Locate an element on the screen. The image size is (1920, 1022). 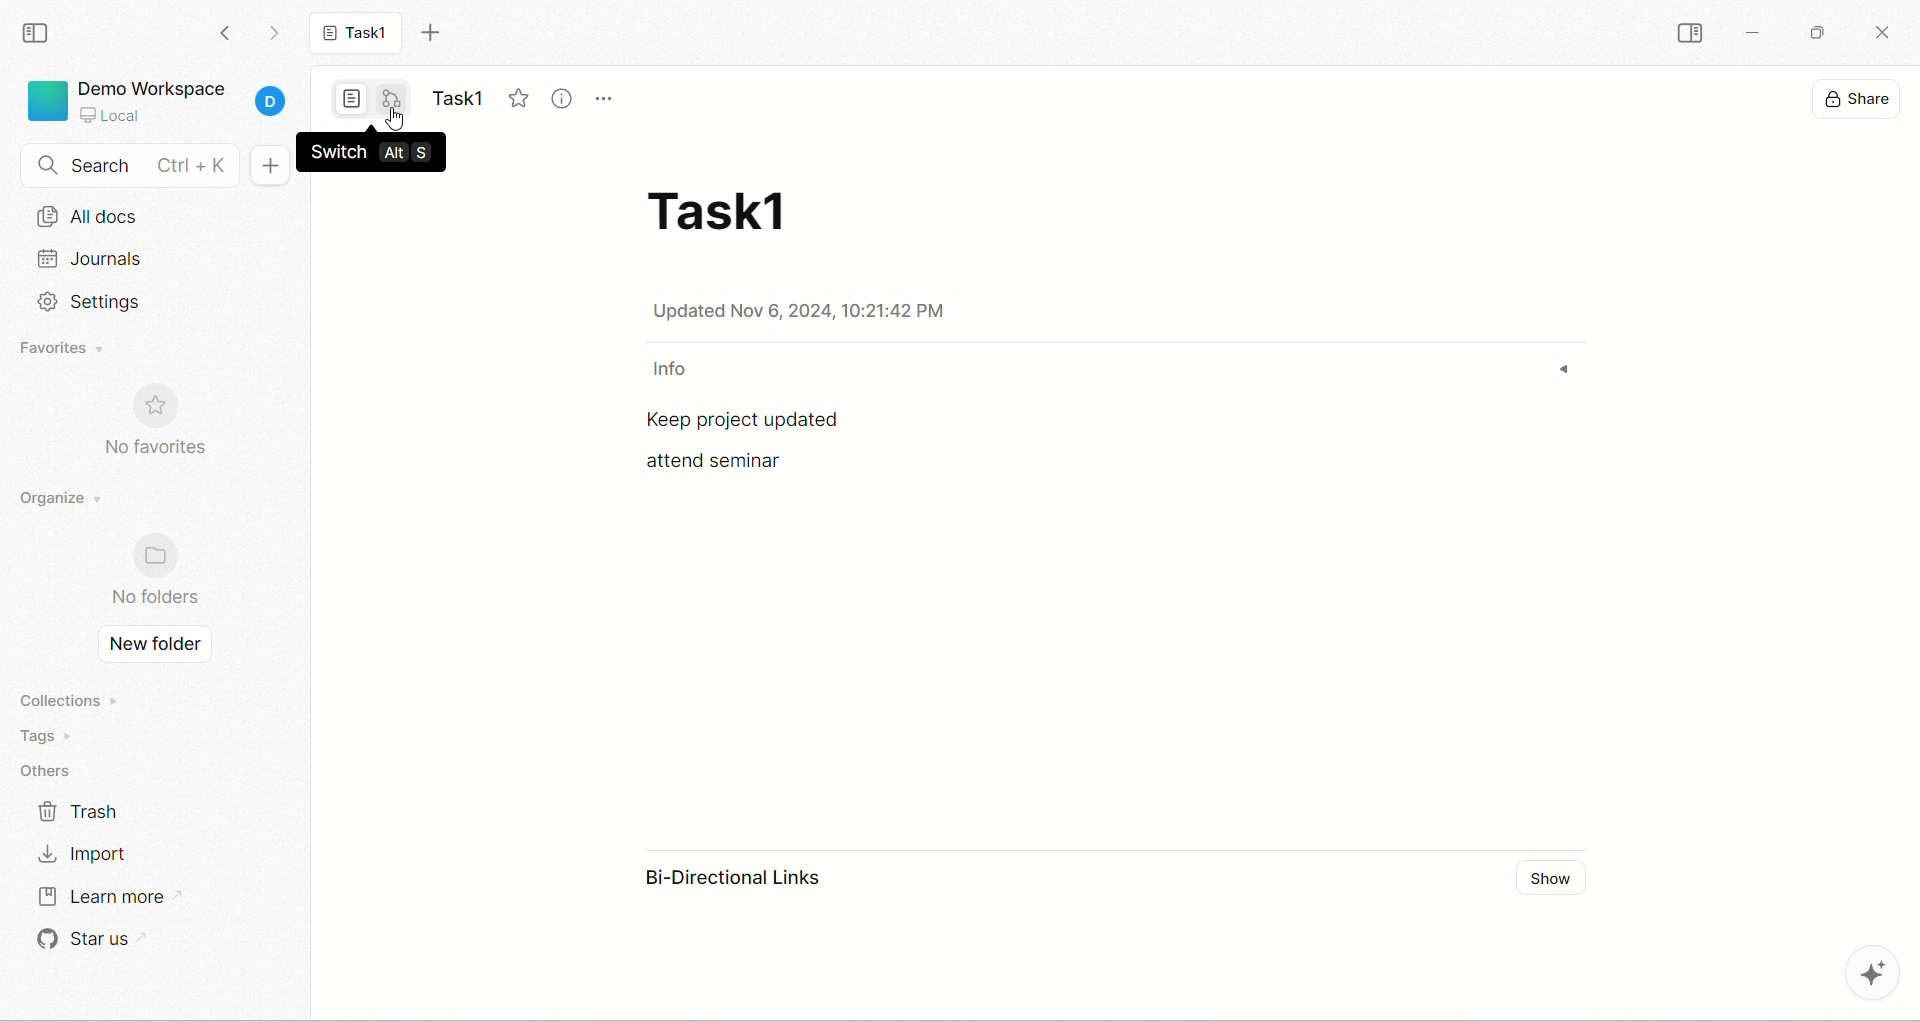
text - Keep project updated attend seminar is located at coordinates (749, 445).